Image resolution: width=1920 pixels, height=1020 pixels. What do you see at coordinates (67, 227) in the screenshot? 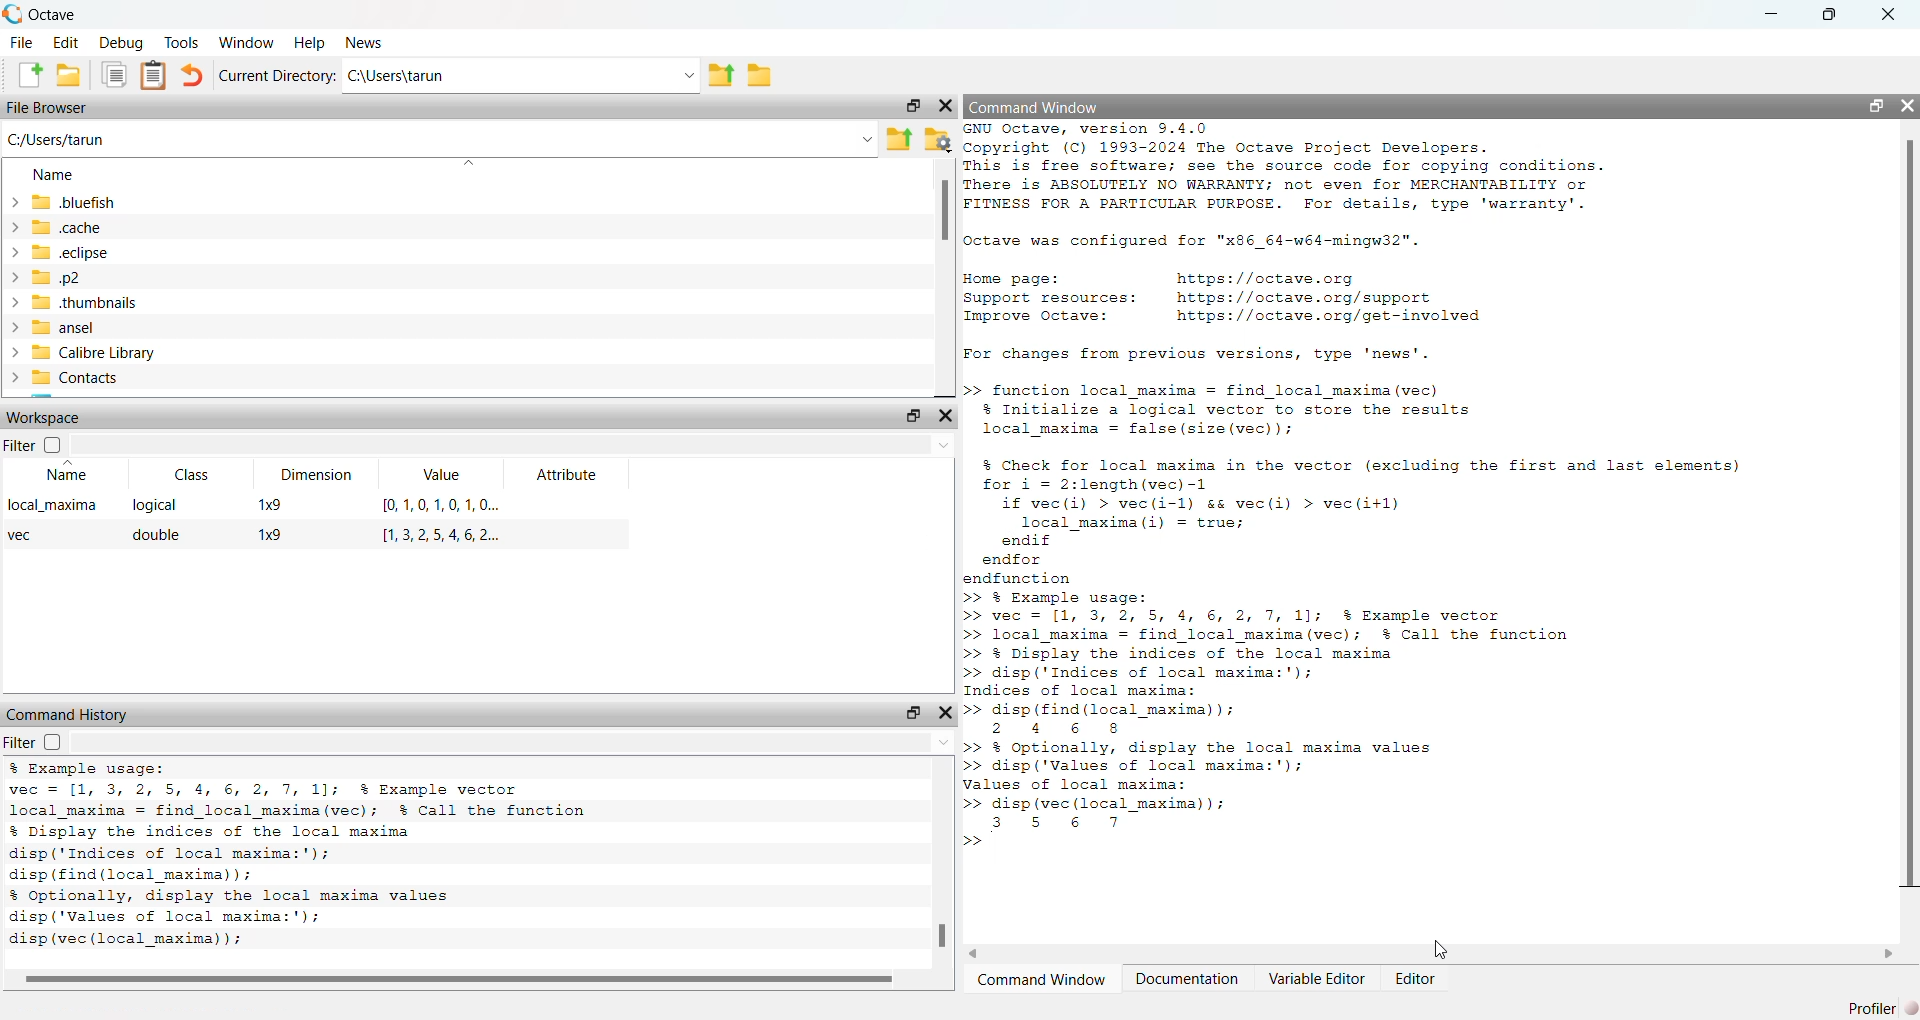
I see `.cache` at bounding box center [67, 227].